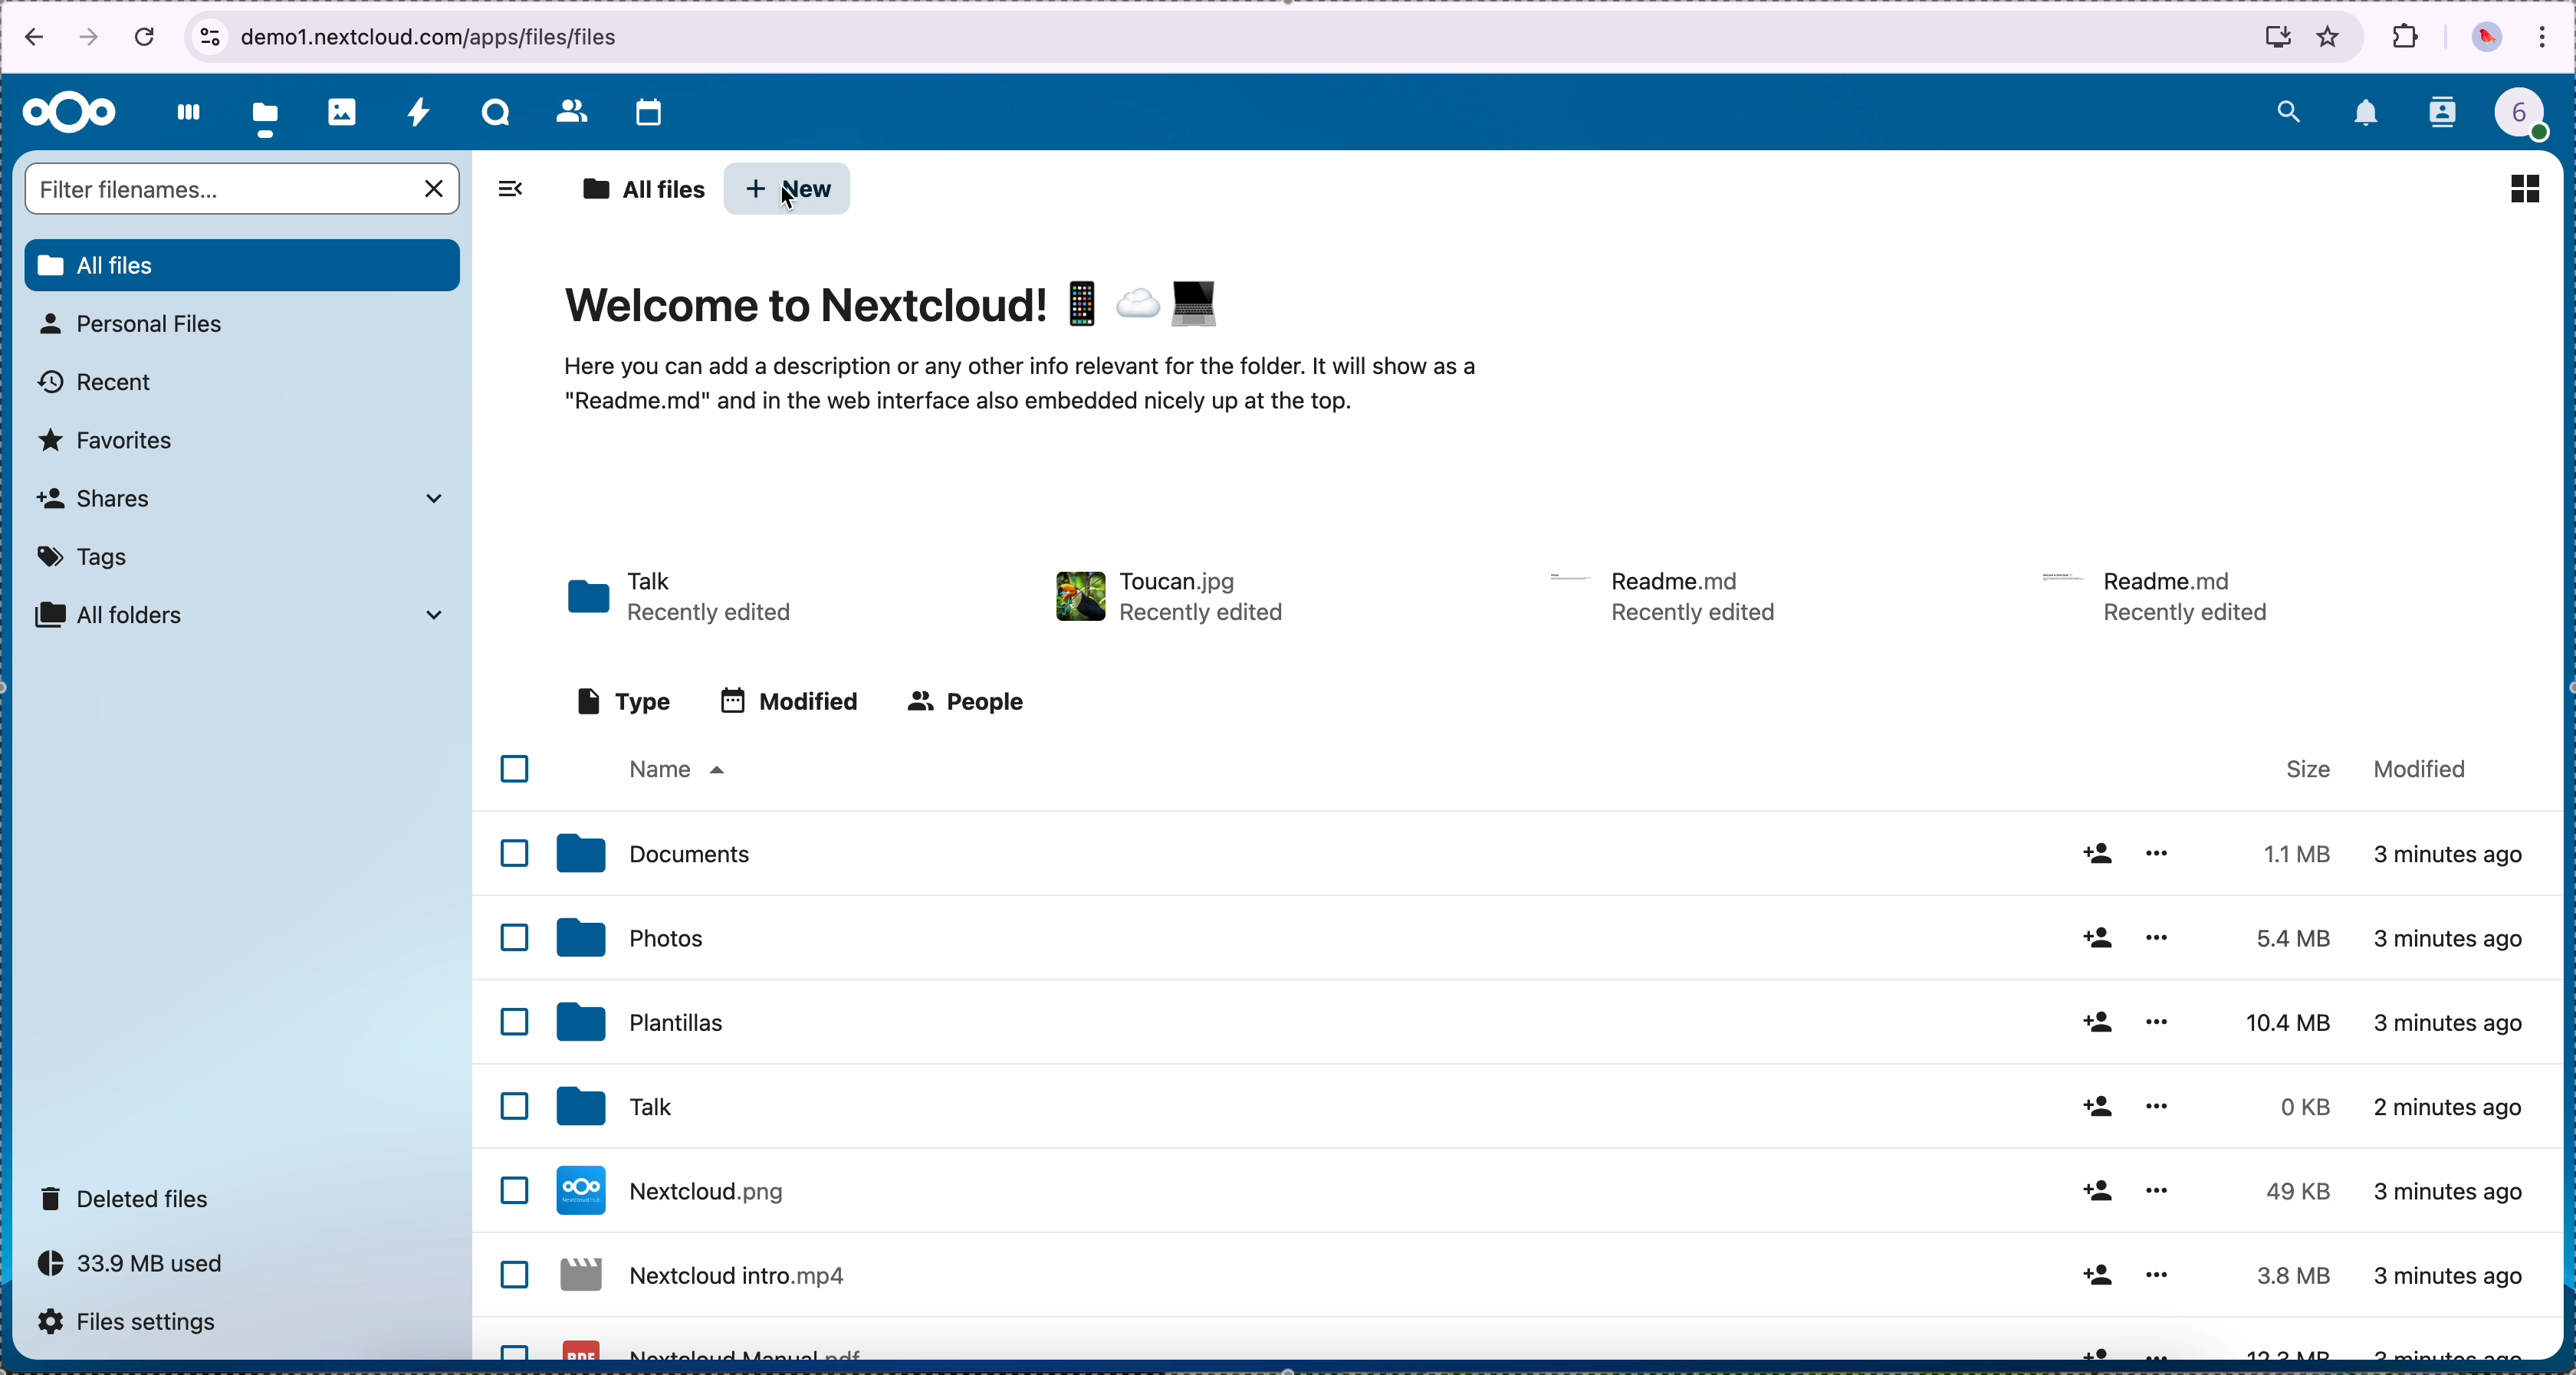  Describe the element at coordinates (1017, 391) in the screenshot. I see `welcome text` at that location.